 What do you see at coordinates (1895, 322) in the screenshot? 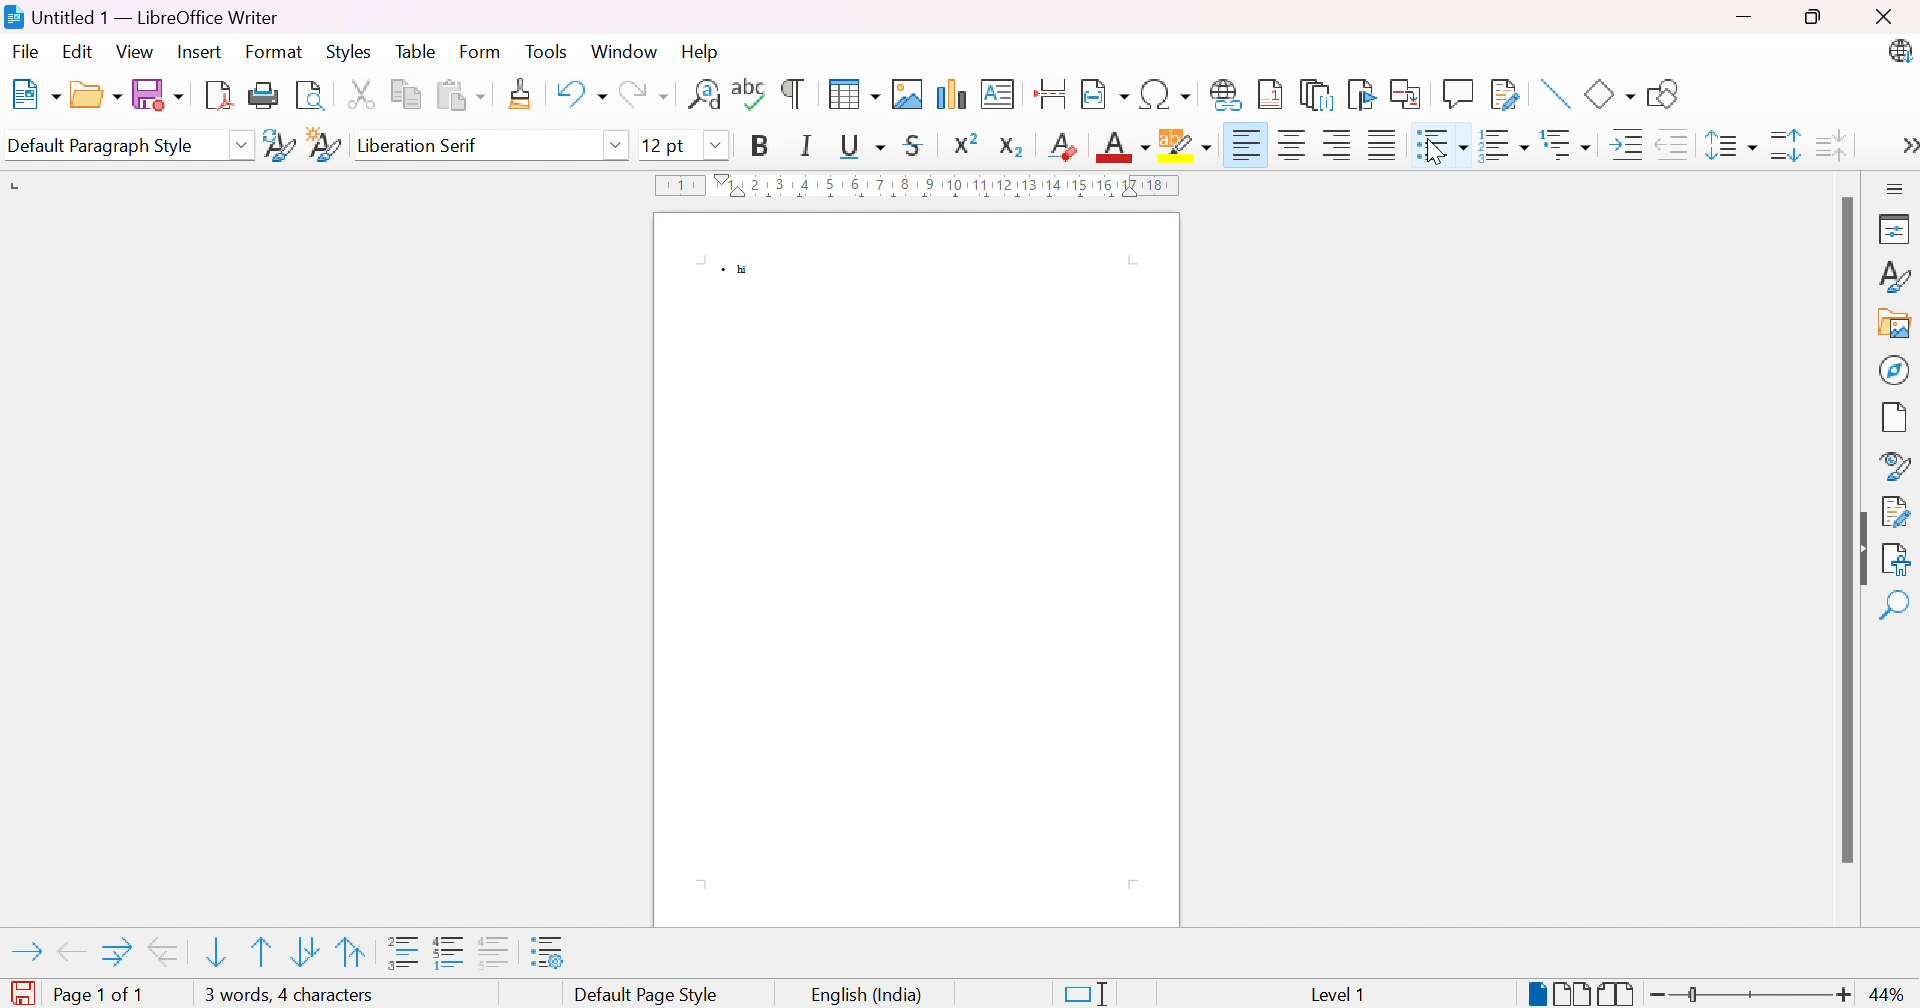
I see `Gallery` at bounding box center [1895, 322].